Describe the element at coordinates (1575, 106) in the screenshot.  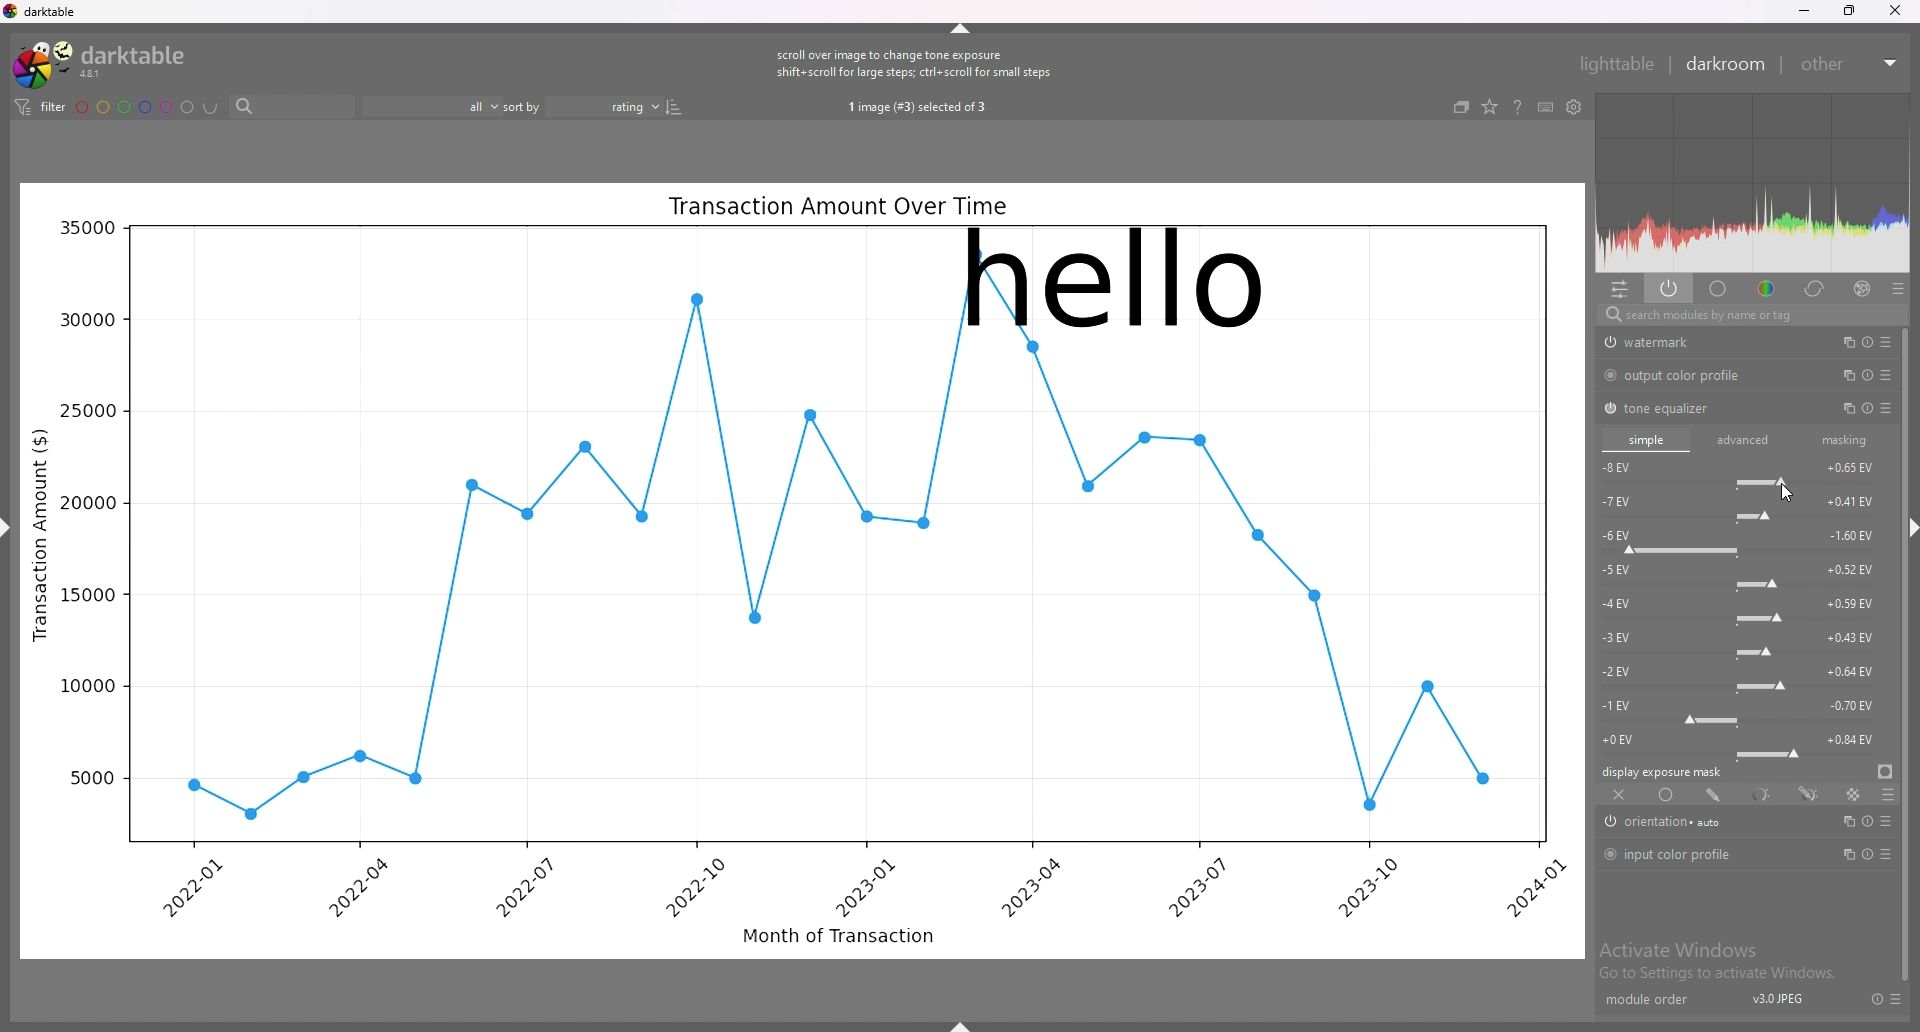
I see `show global preferences` at that location.